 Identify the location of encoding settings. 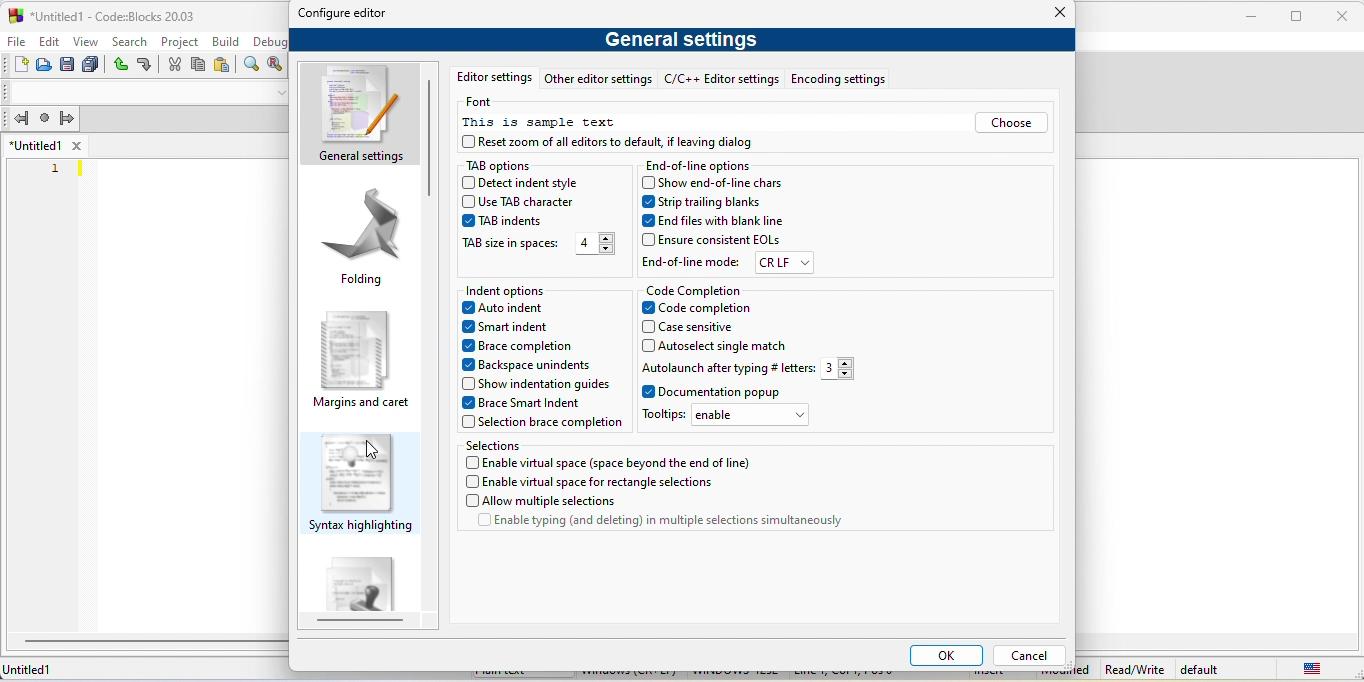
(841, 80).